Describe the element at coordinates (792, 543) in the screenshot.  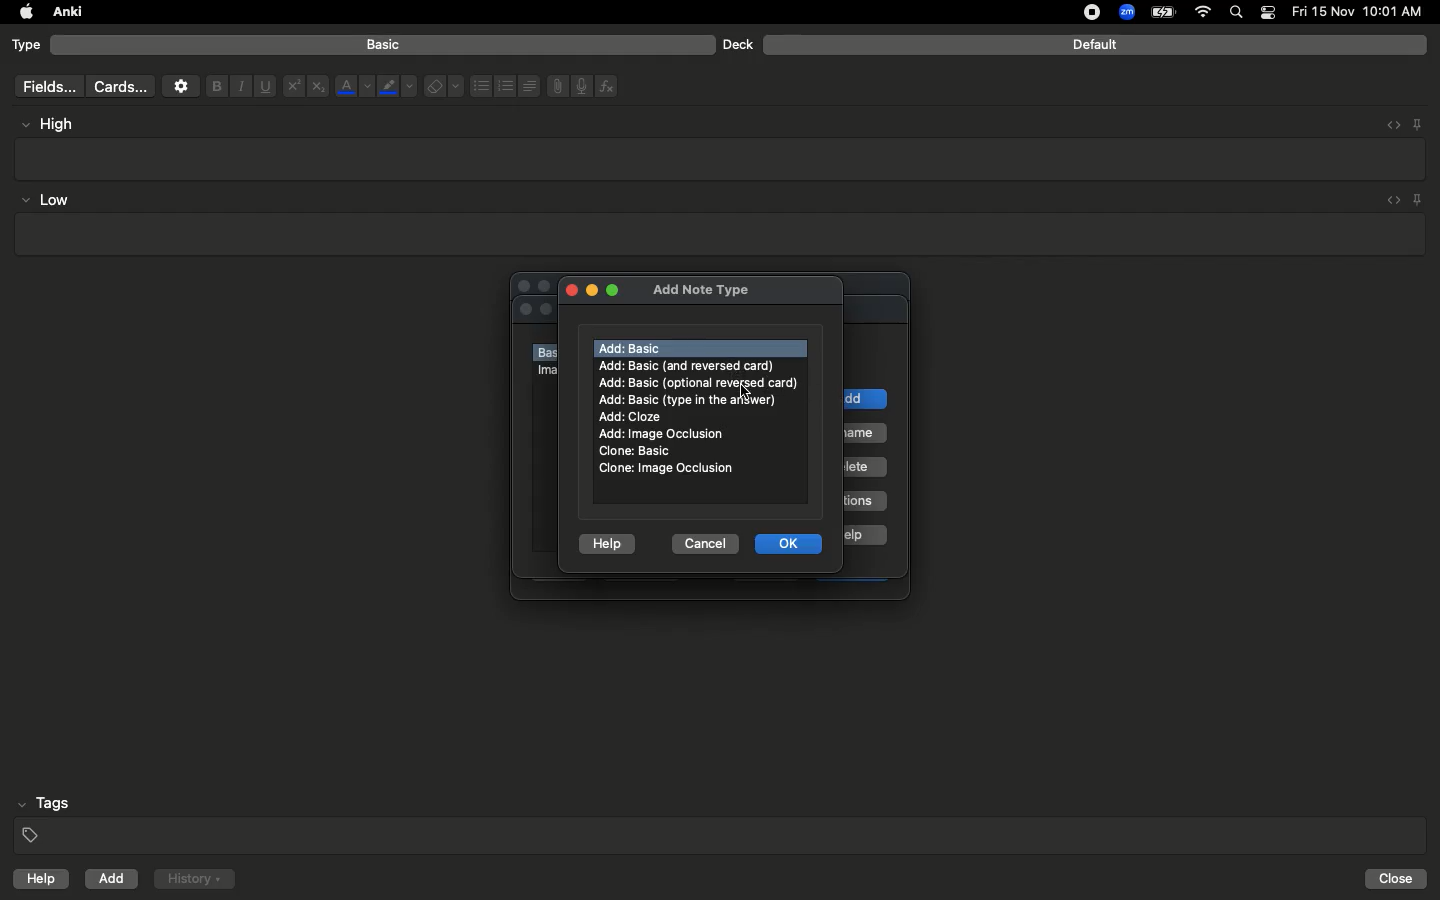
I see `Ok` at that location.